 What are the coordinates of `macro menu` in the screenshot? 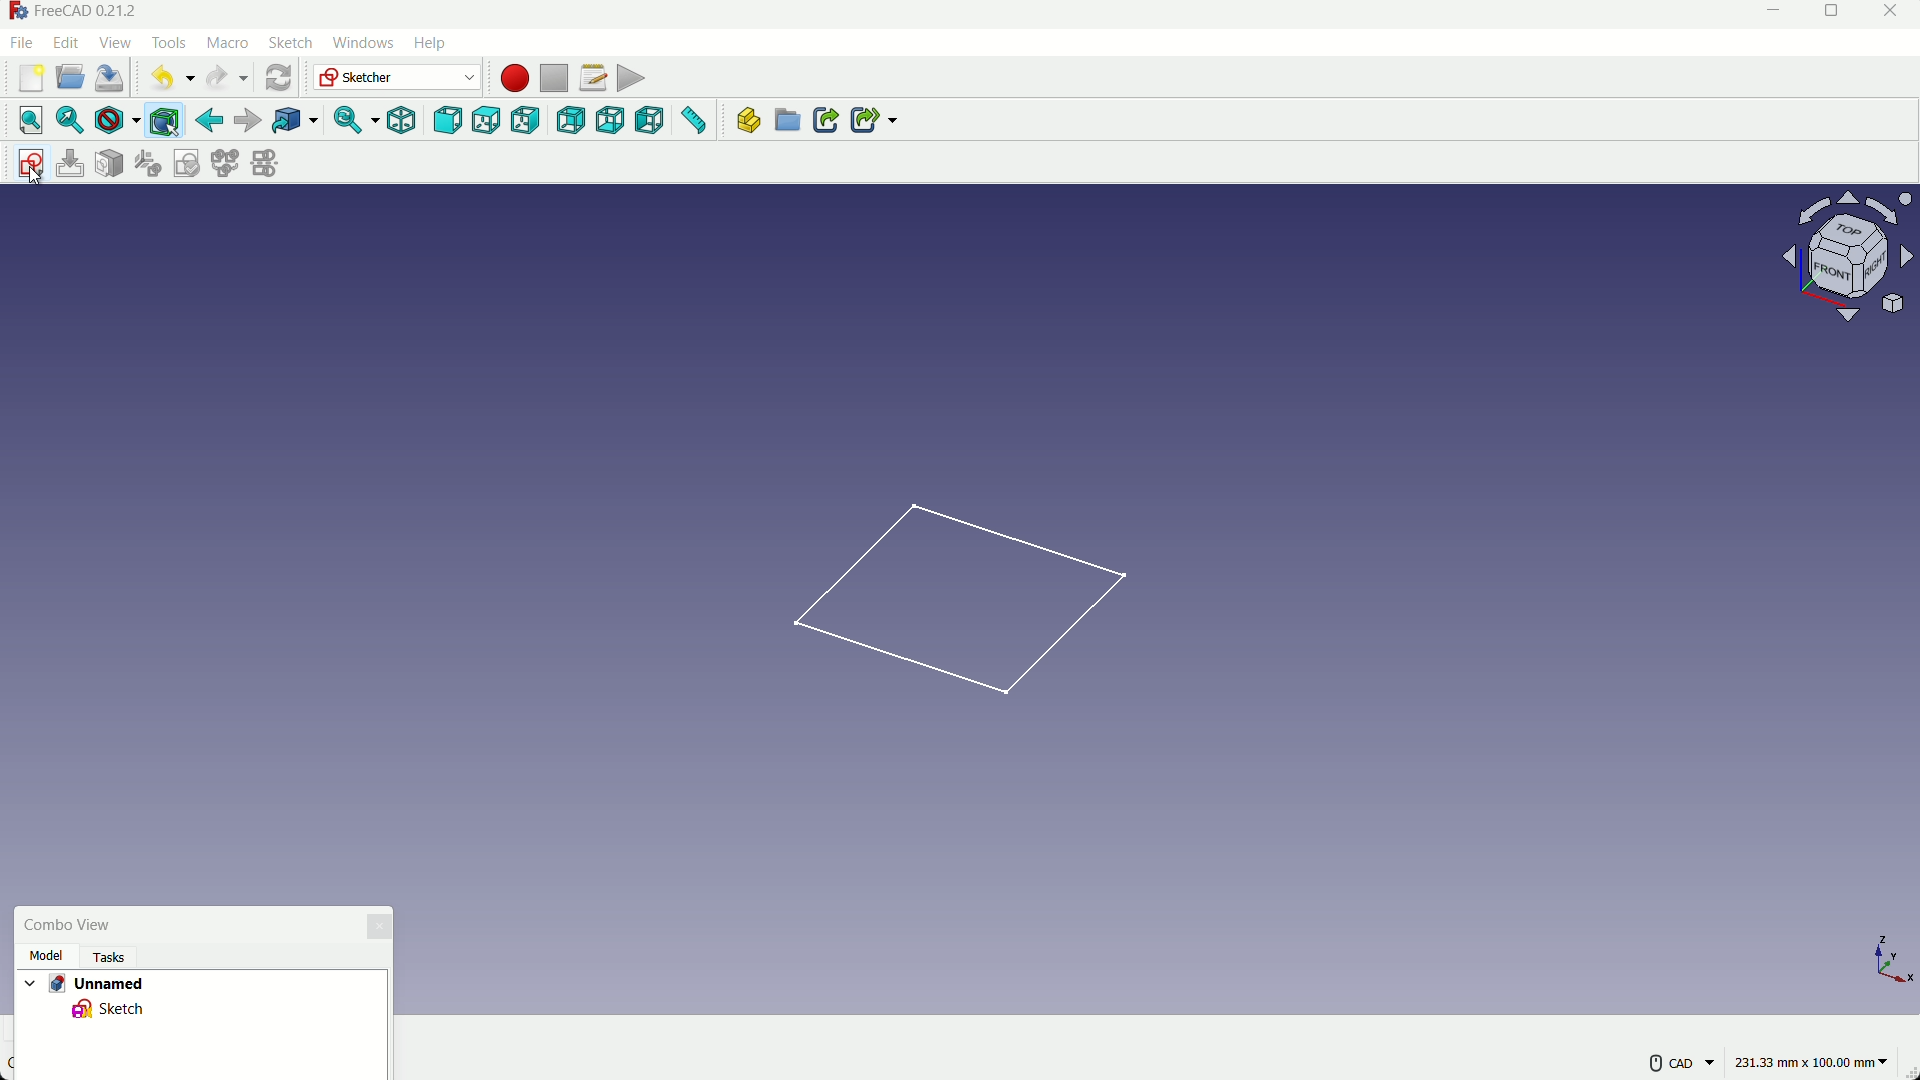 It's located at (224, 43).